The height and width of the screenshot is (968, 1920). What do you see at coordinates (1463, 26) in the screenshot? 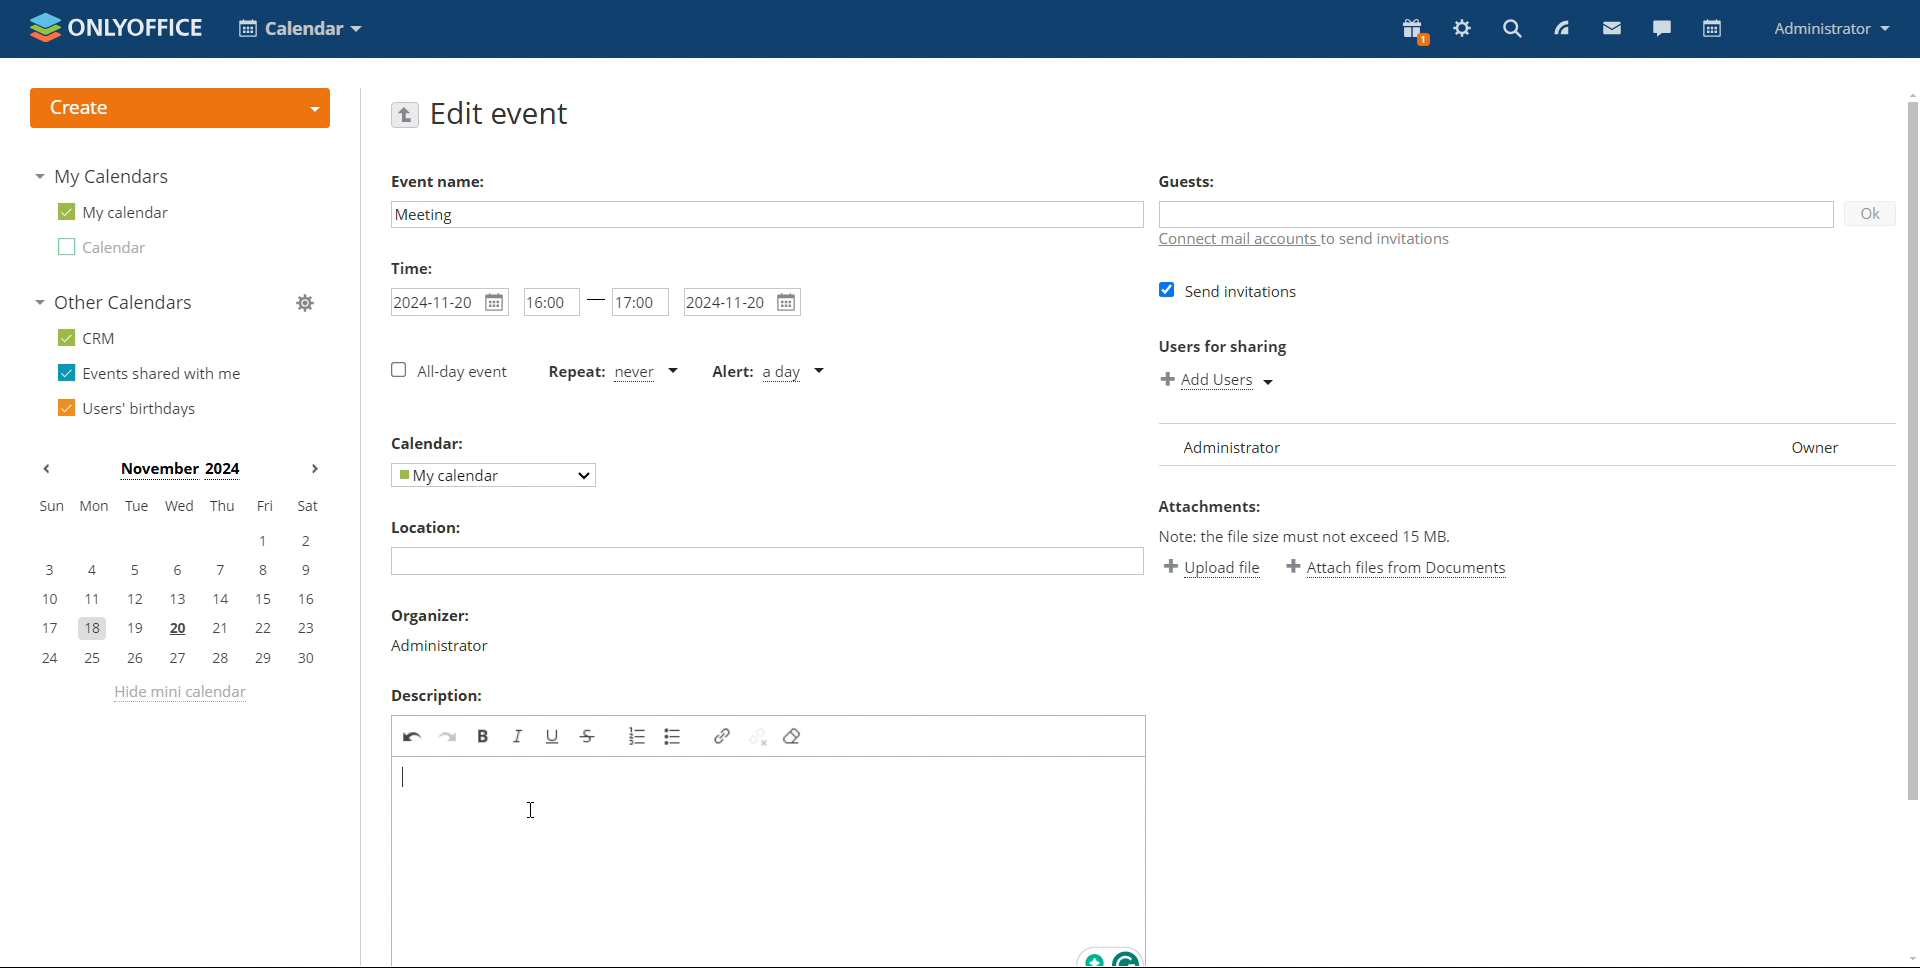
I see `settings` at bounding box center [1463, 26].